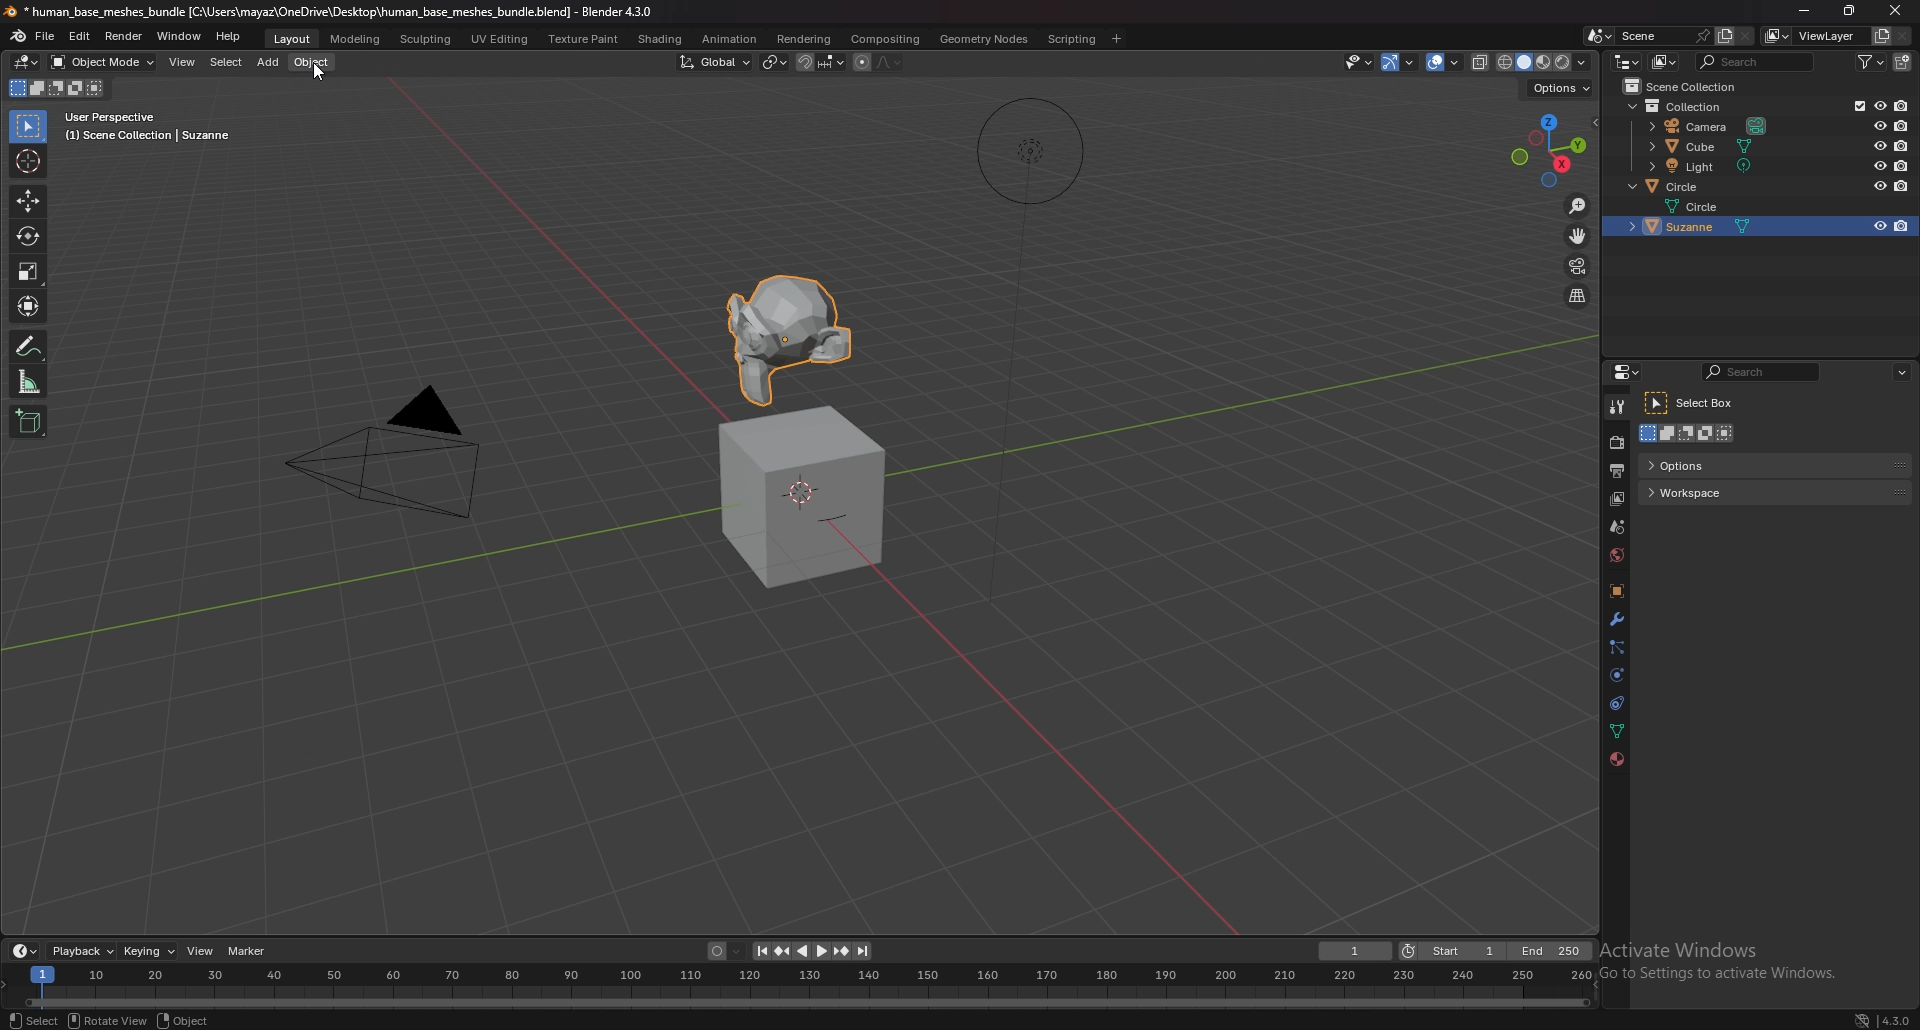  What do you see at coordinates (28, 201) in the screenshot?
I see `move` at bounding box center [28, 201].